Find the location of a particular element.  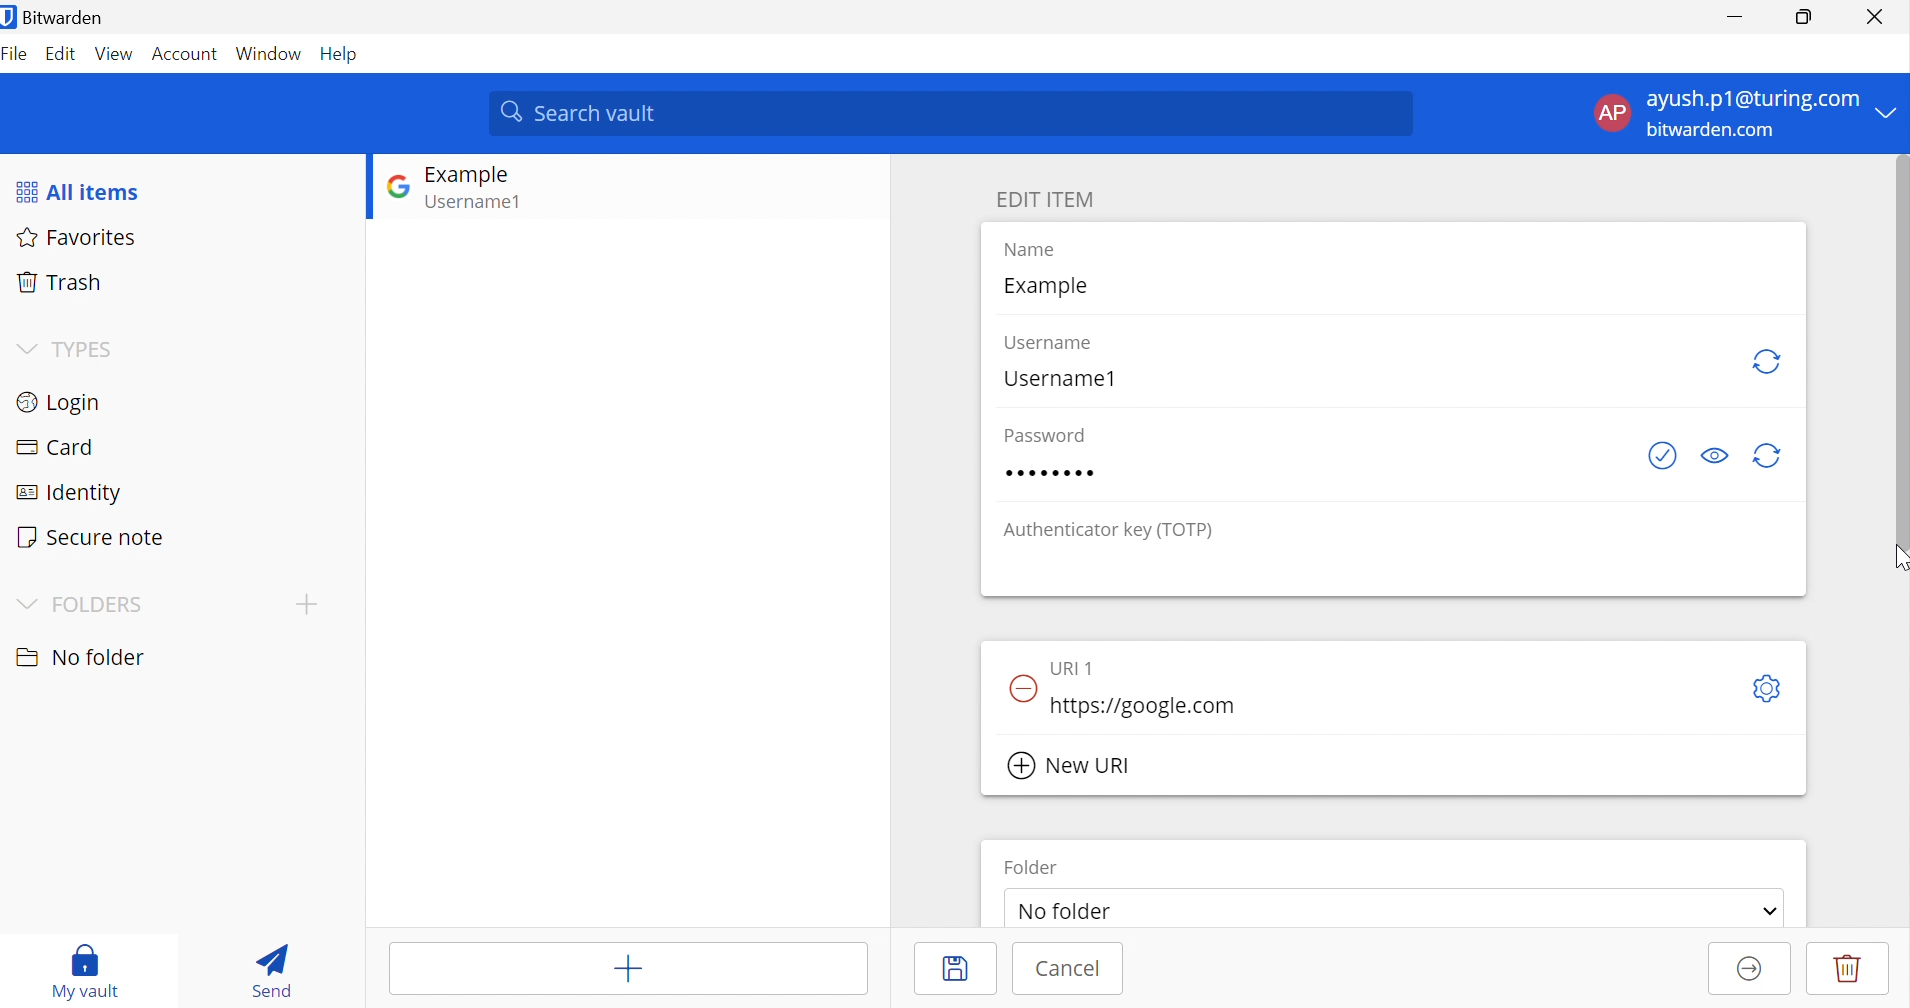

Delete is located at coordinates (1849, 969).